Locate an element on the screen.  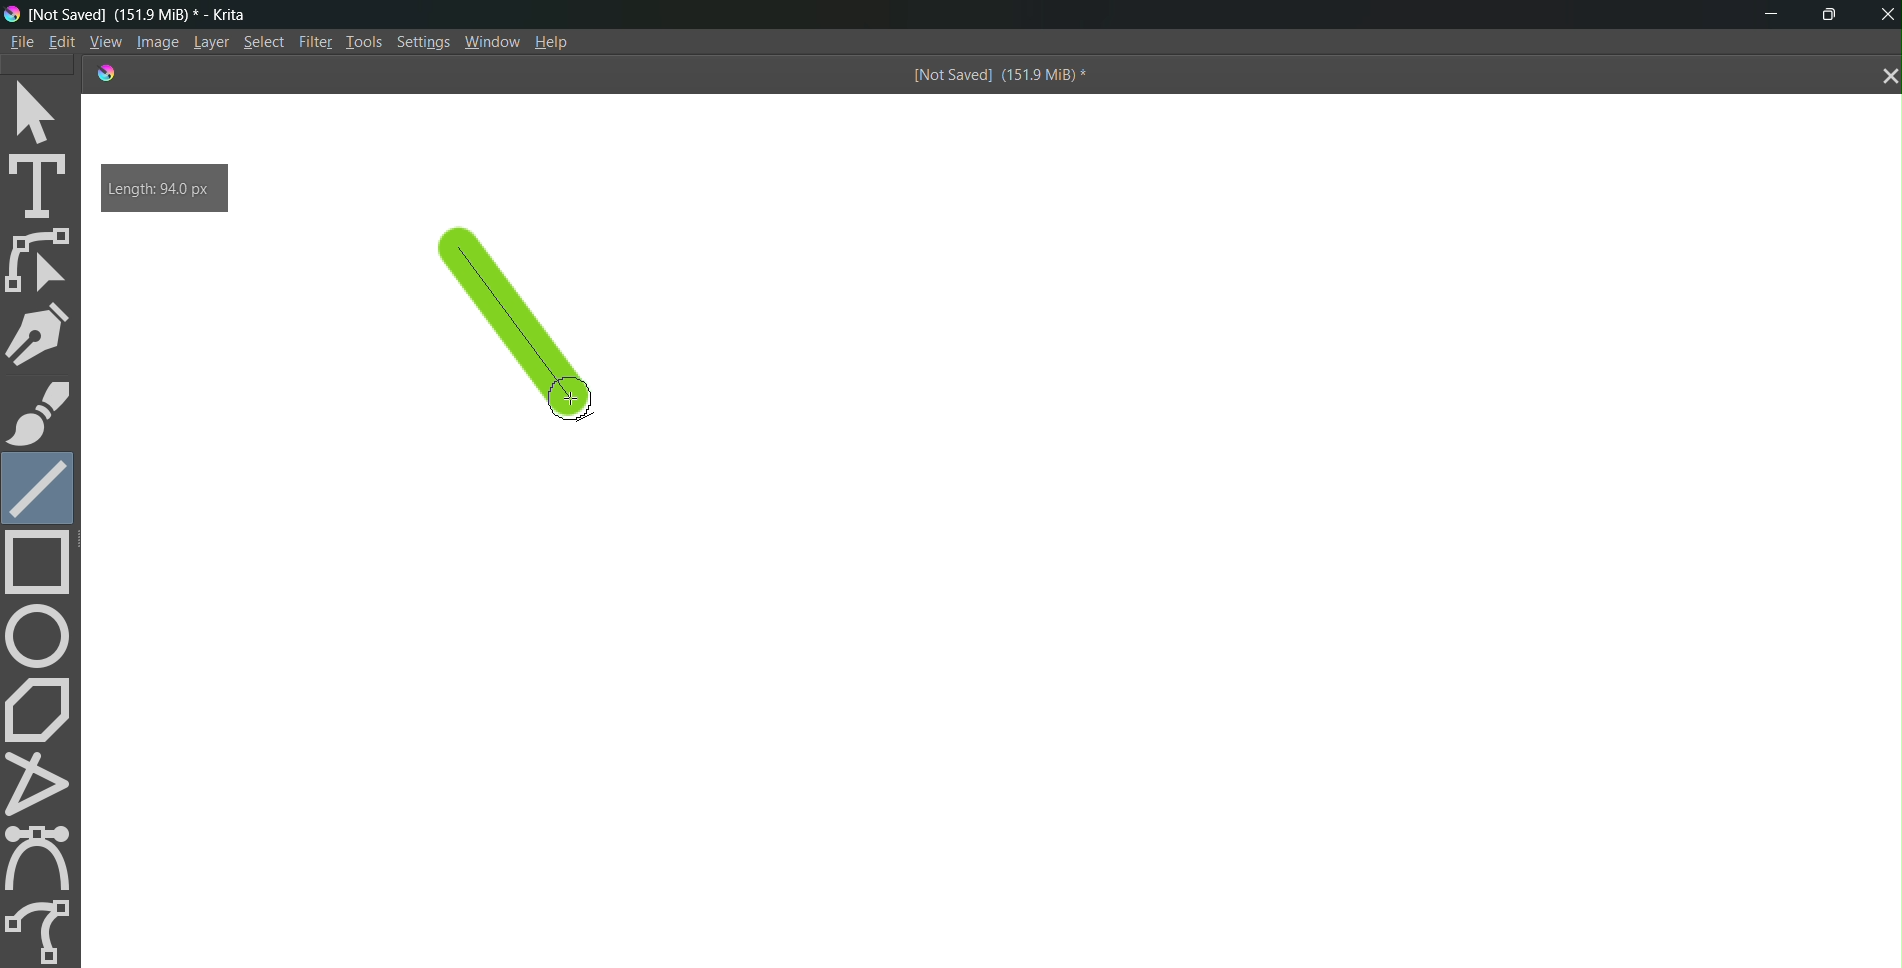
Close is located at coordinates (1884, 14).